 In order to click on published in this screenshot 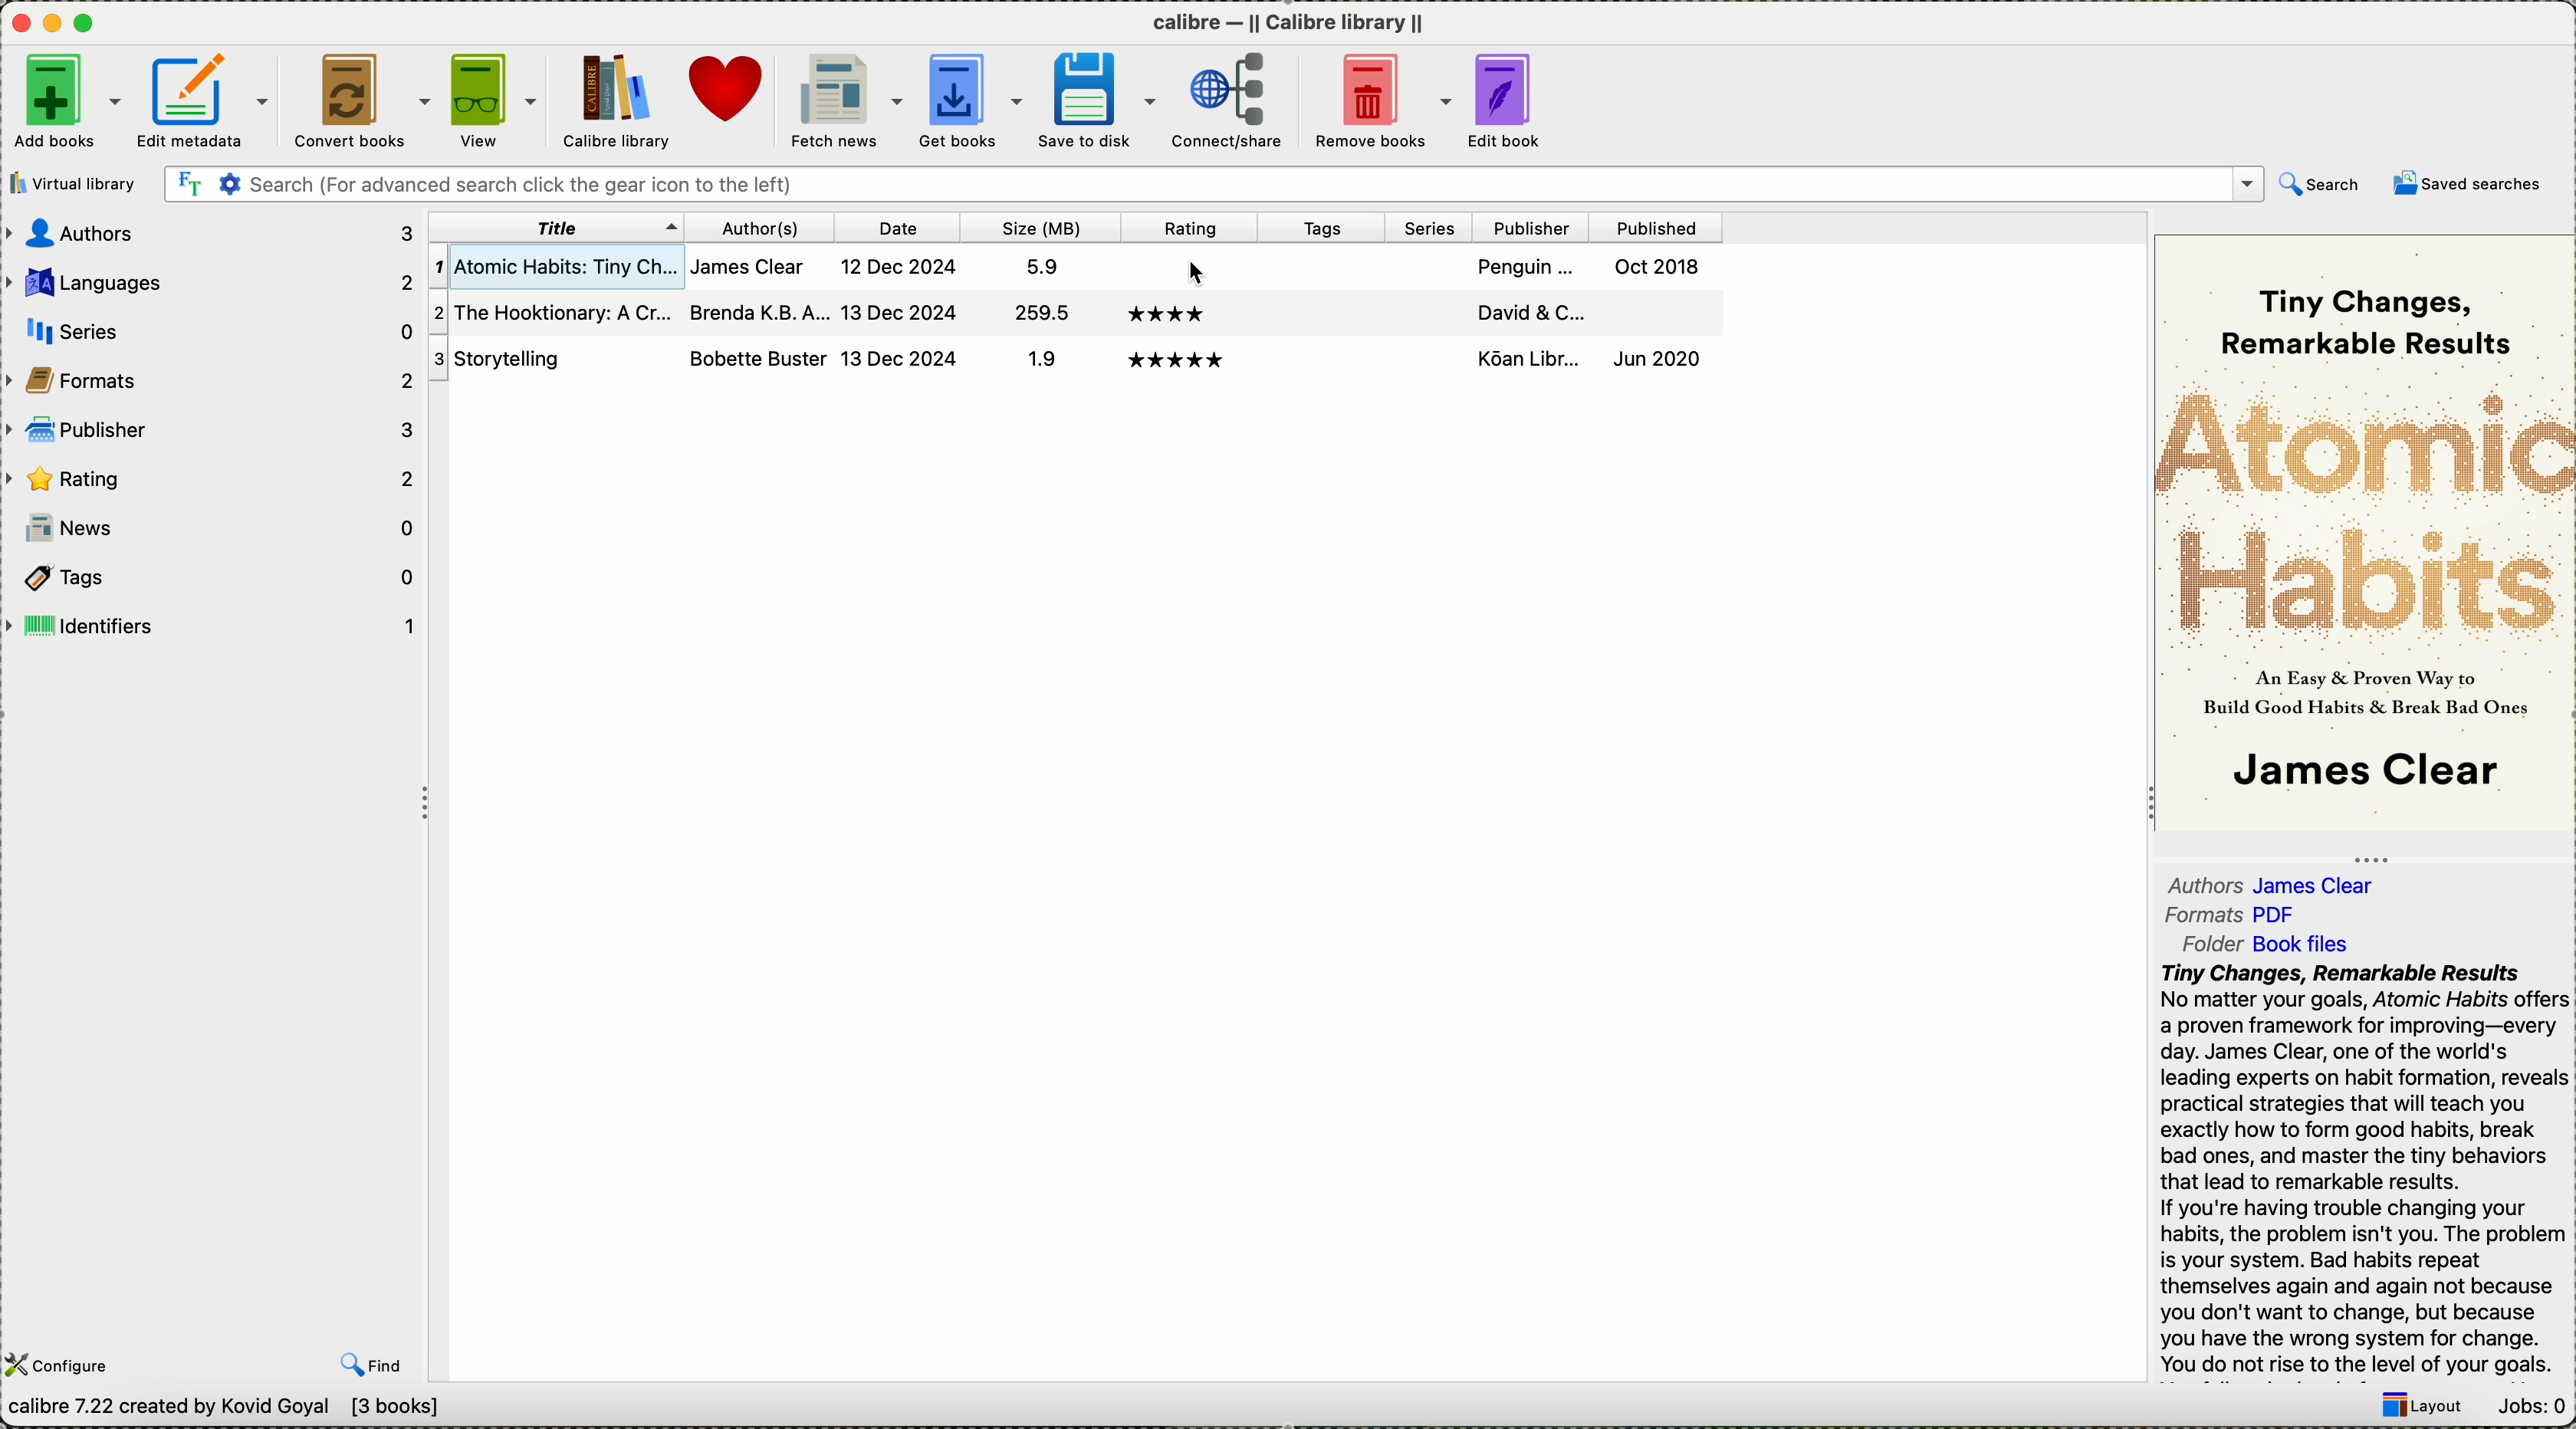, I will do `click(1650, 311)`.